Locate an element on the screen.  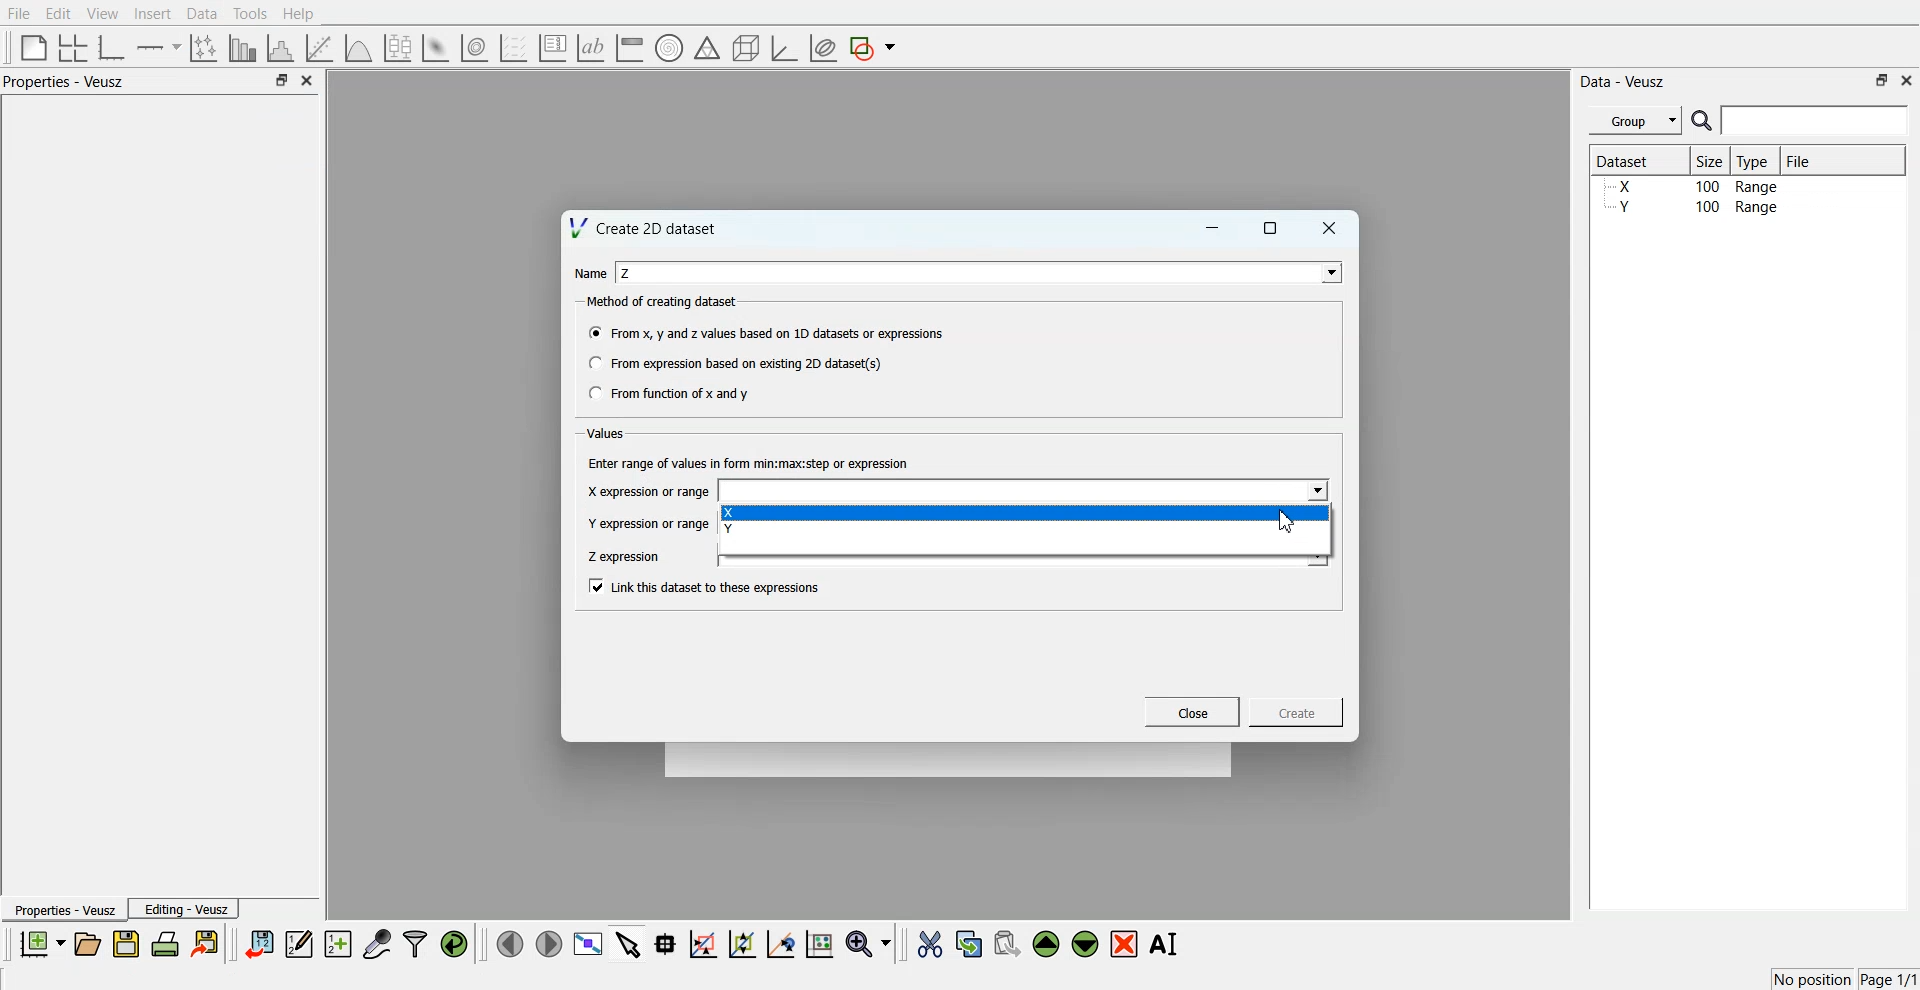
Enter name is located at coordinates (1026, 492).